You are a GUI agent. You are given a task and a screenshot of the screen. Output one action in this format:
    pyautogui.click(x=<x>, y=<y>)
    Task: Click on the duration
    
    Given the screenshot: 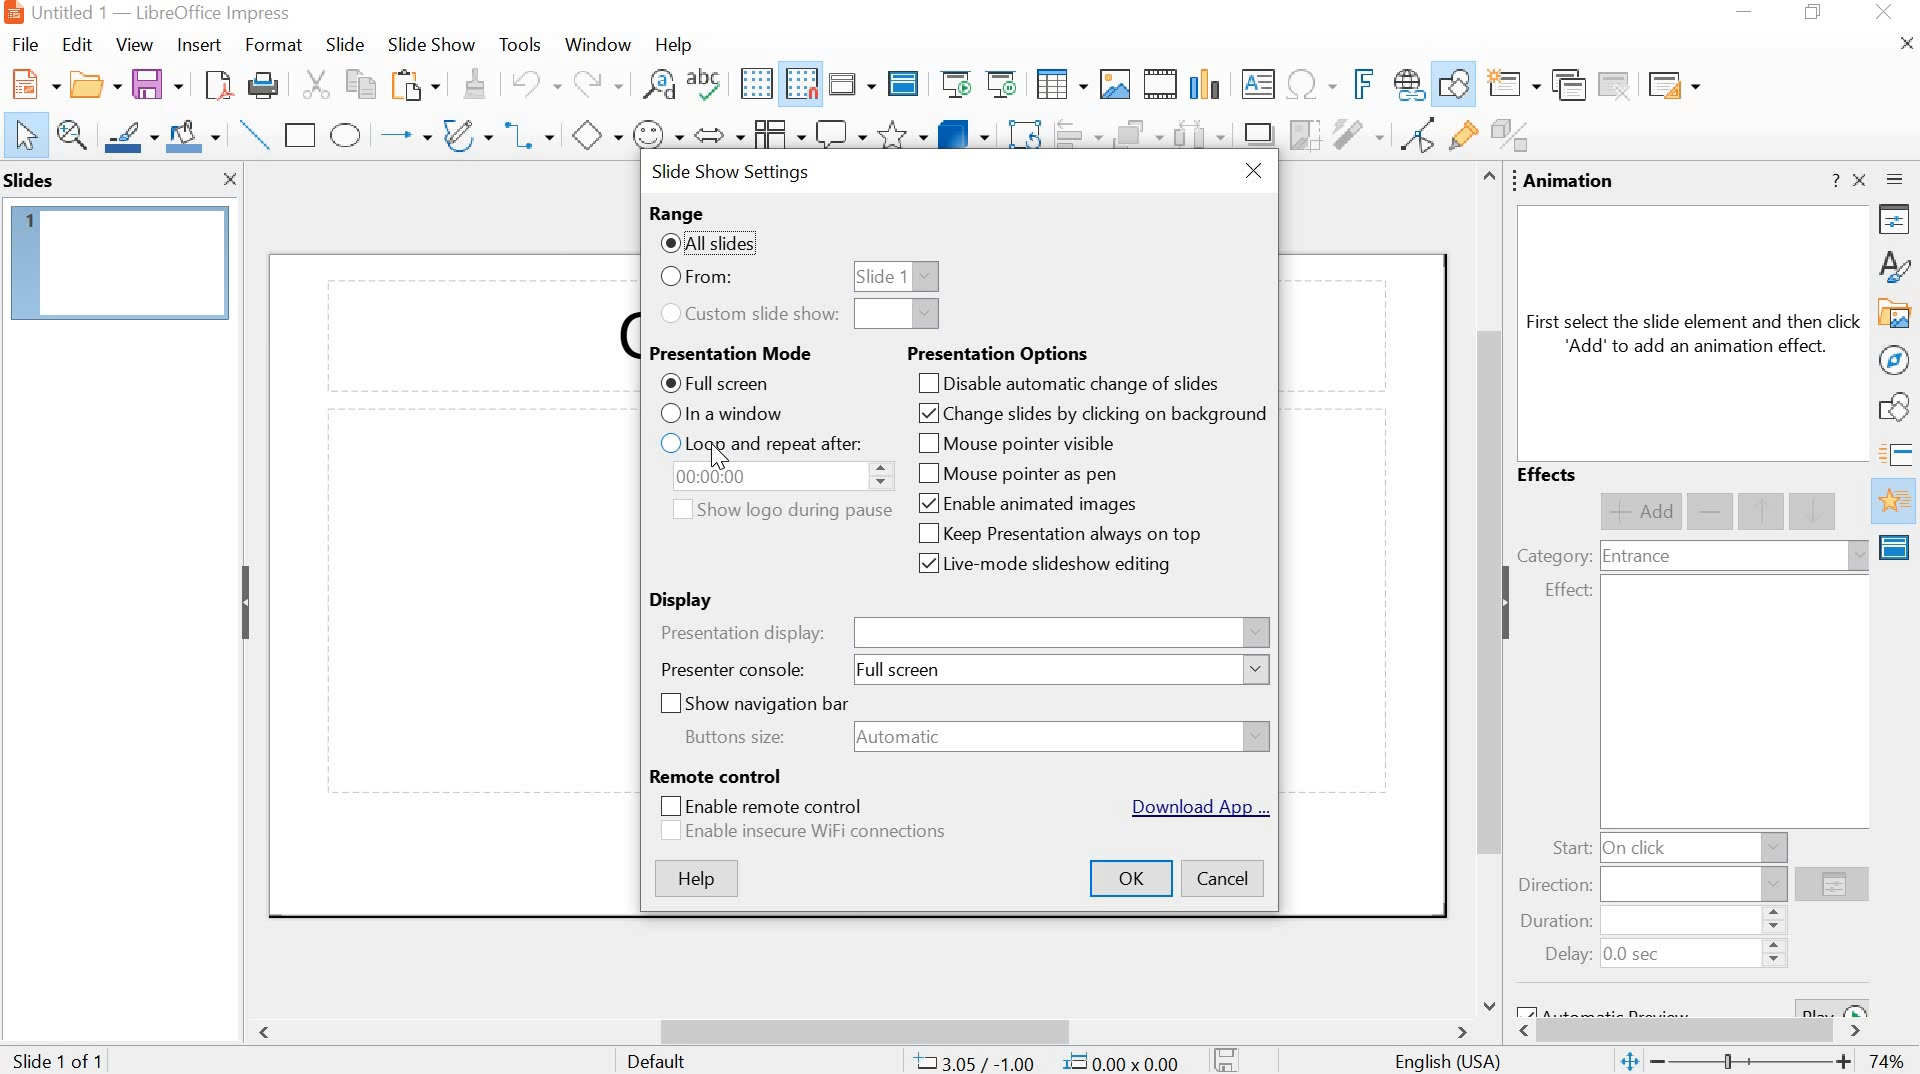 What is the action you would take?
    pyautogui.click(x=1551, y=923)
    